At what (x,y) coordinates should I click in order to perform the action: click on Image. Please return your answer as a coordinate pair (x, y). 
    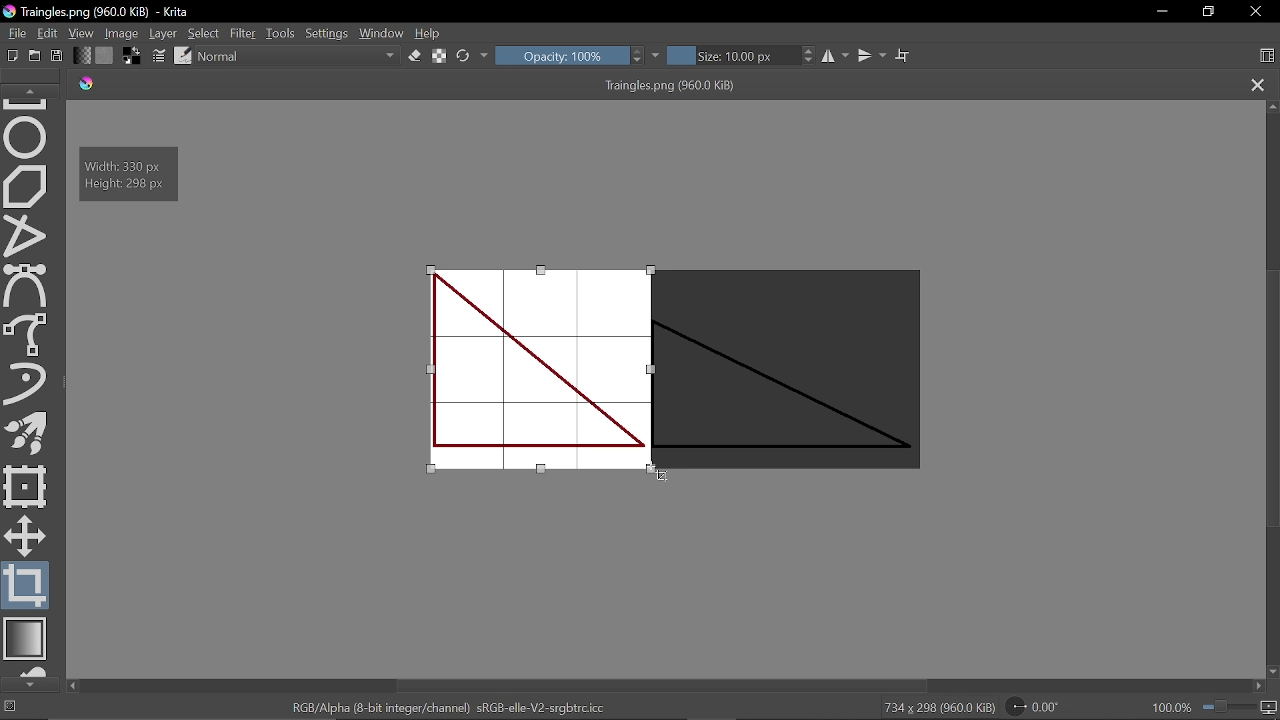
    Looking at the image, I should click on (123, 32).